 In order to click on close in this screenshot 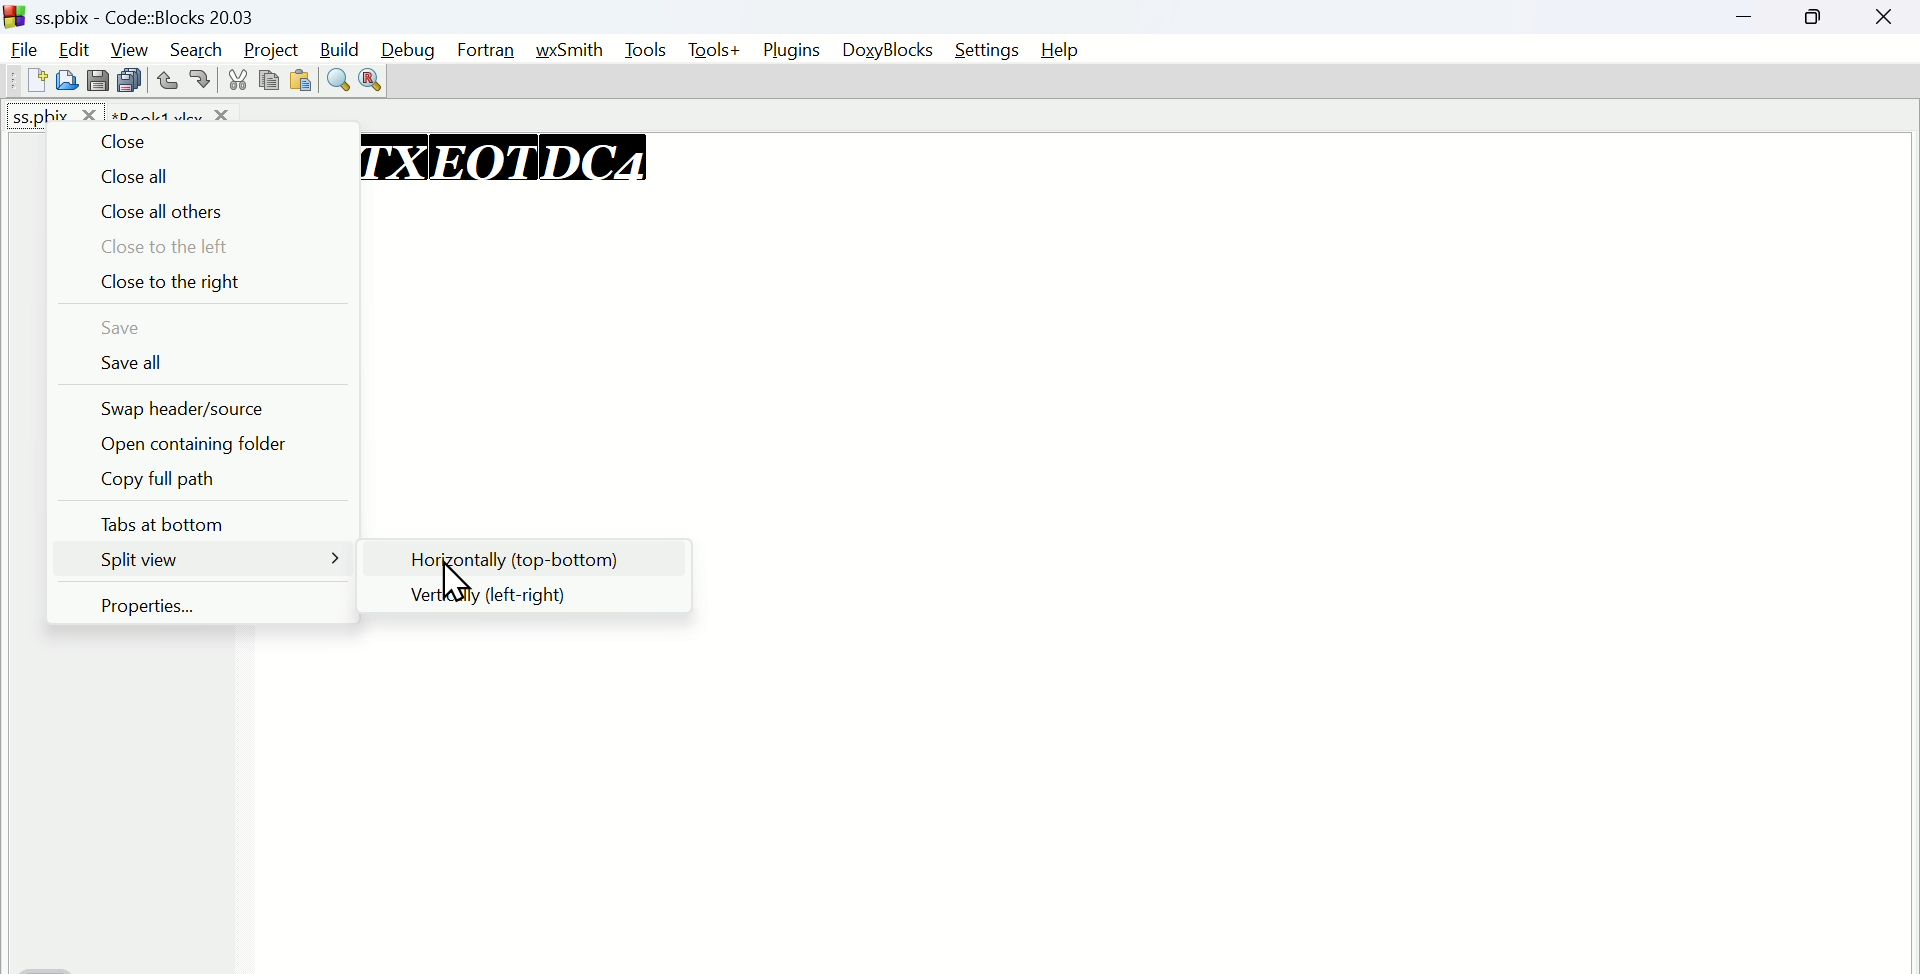, I will do `click(1885, 17)`.